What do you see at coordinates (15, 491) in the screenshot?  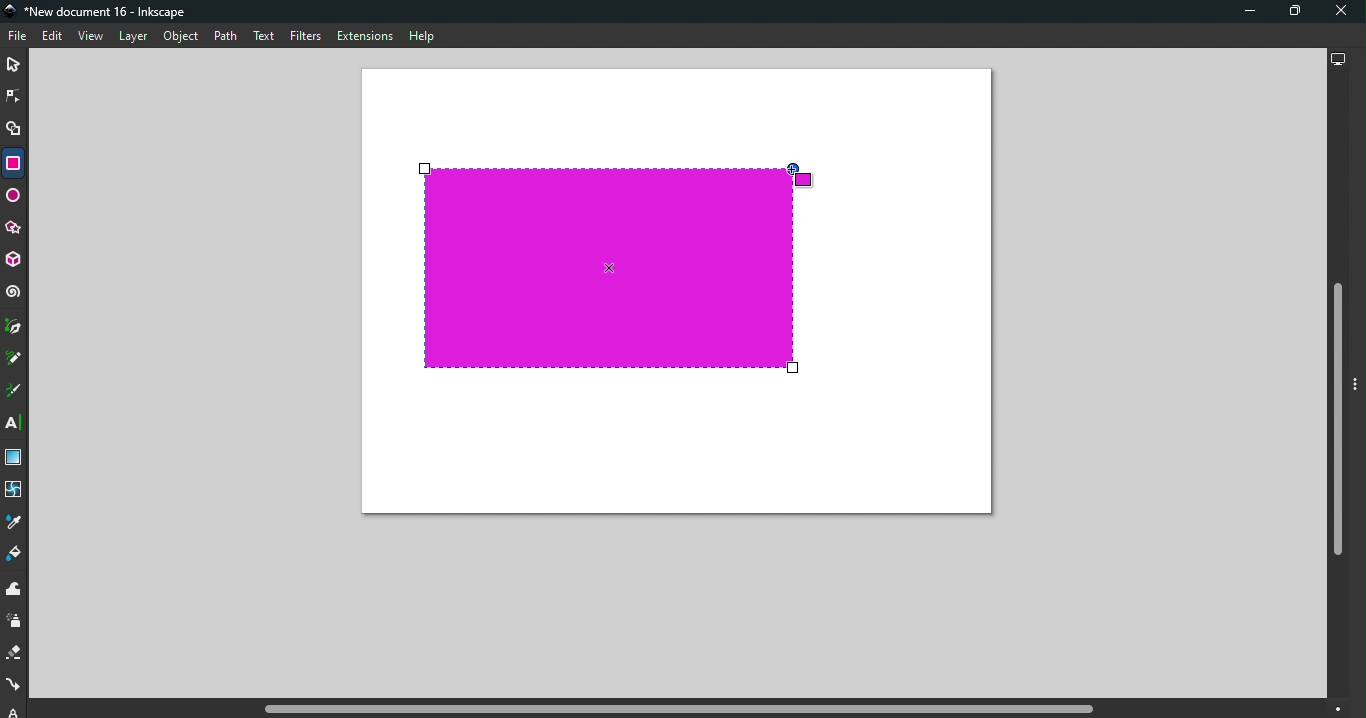 I see `Mesh tool` at bounding box center [15, 491].